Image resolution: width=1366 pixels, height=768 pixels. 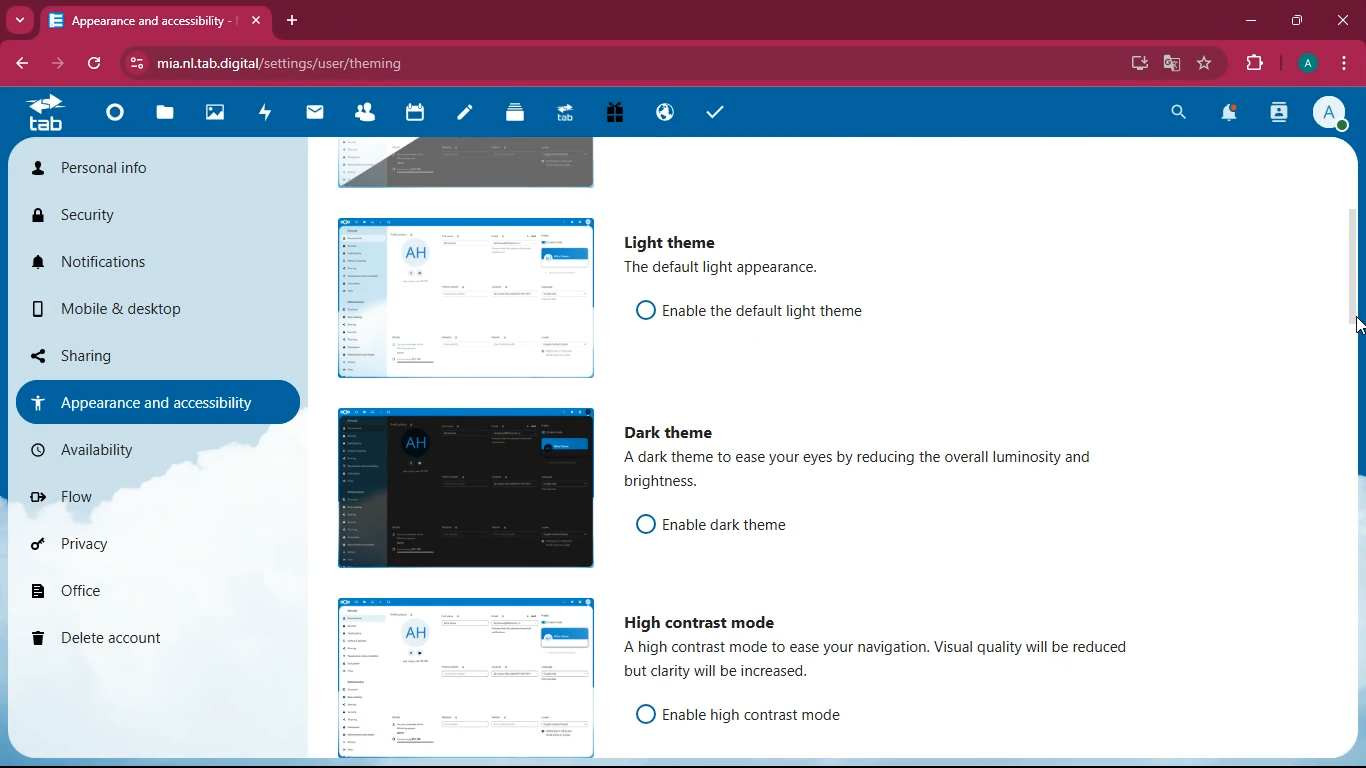 What do you see at coordinates (457, 673) in the screenshot?
I see `image` at bounding box center [457, 673].